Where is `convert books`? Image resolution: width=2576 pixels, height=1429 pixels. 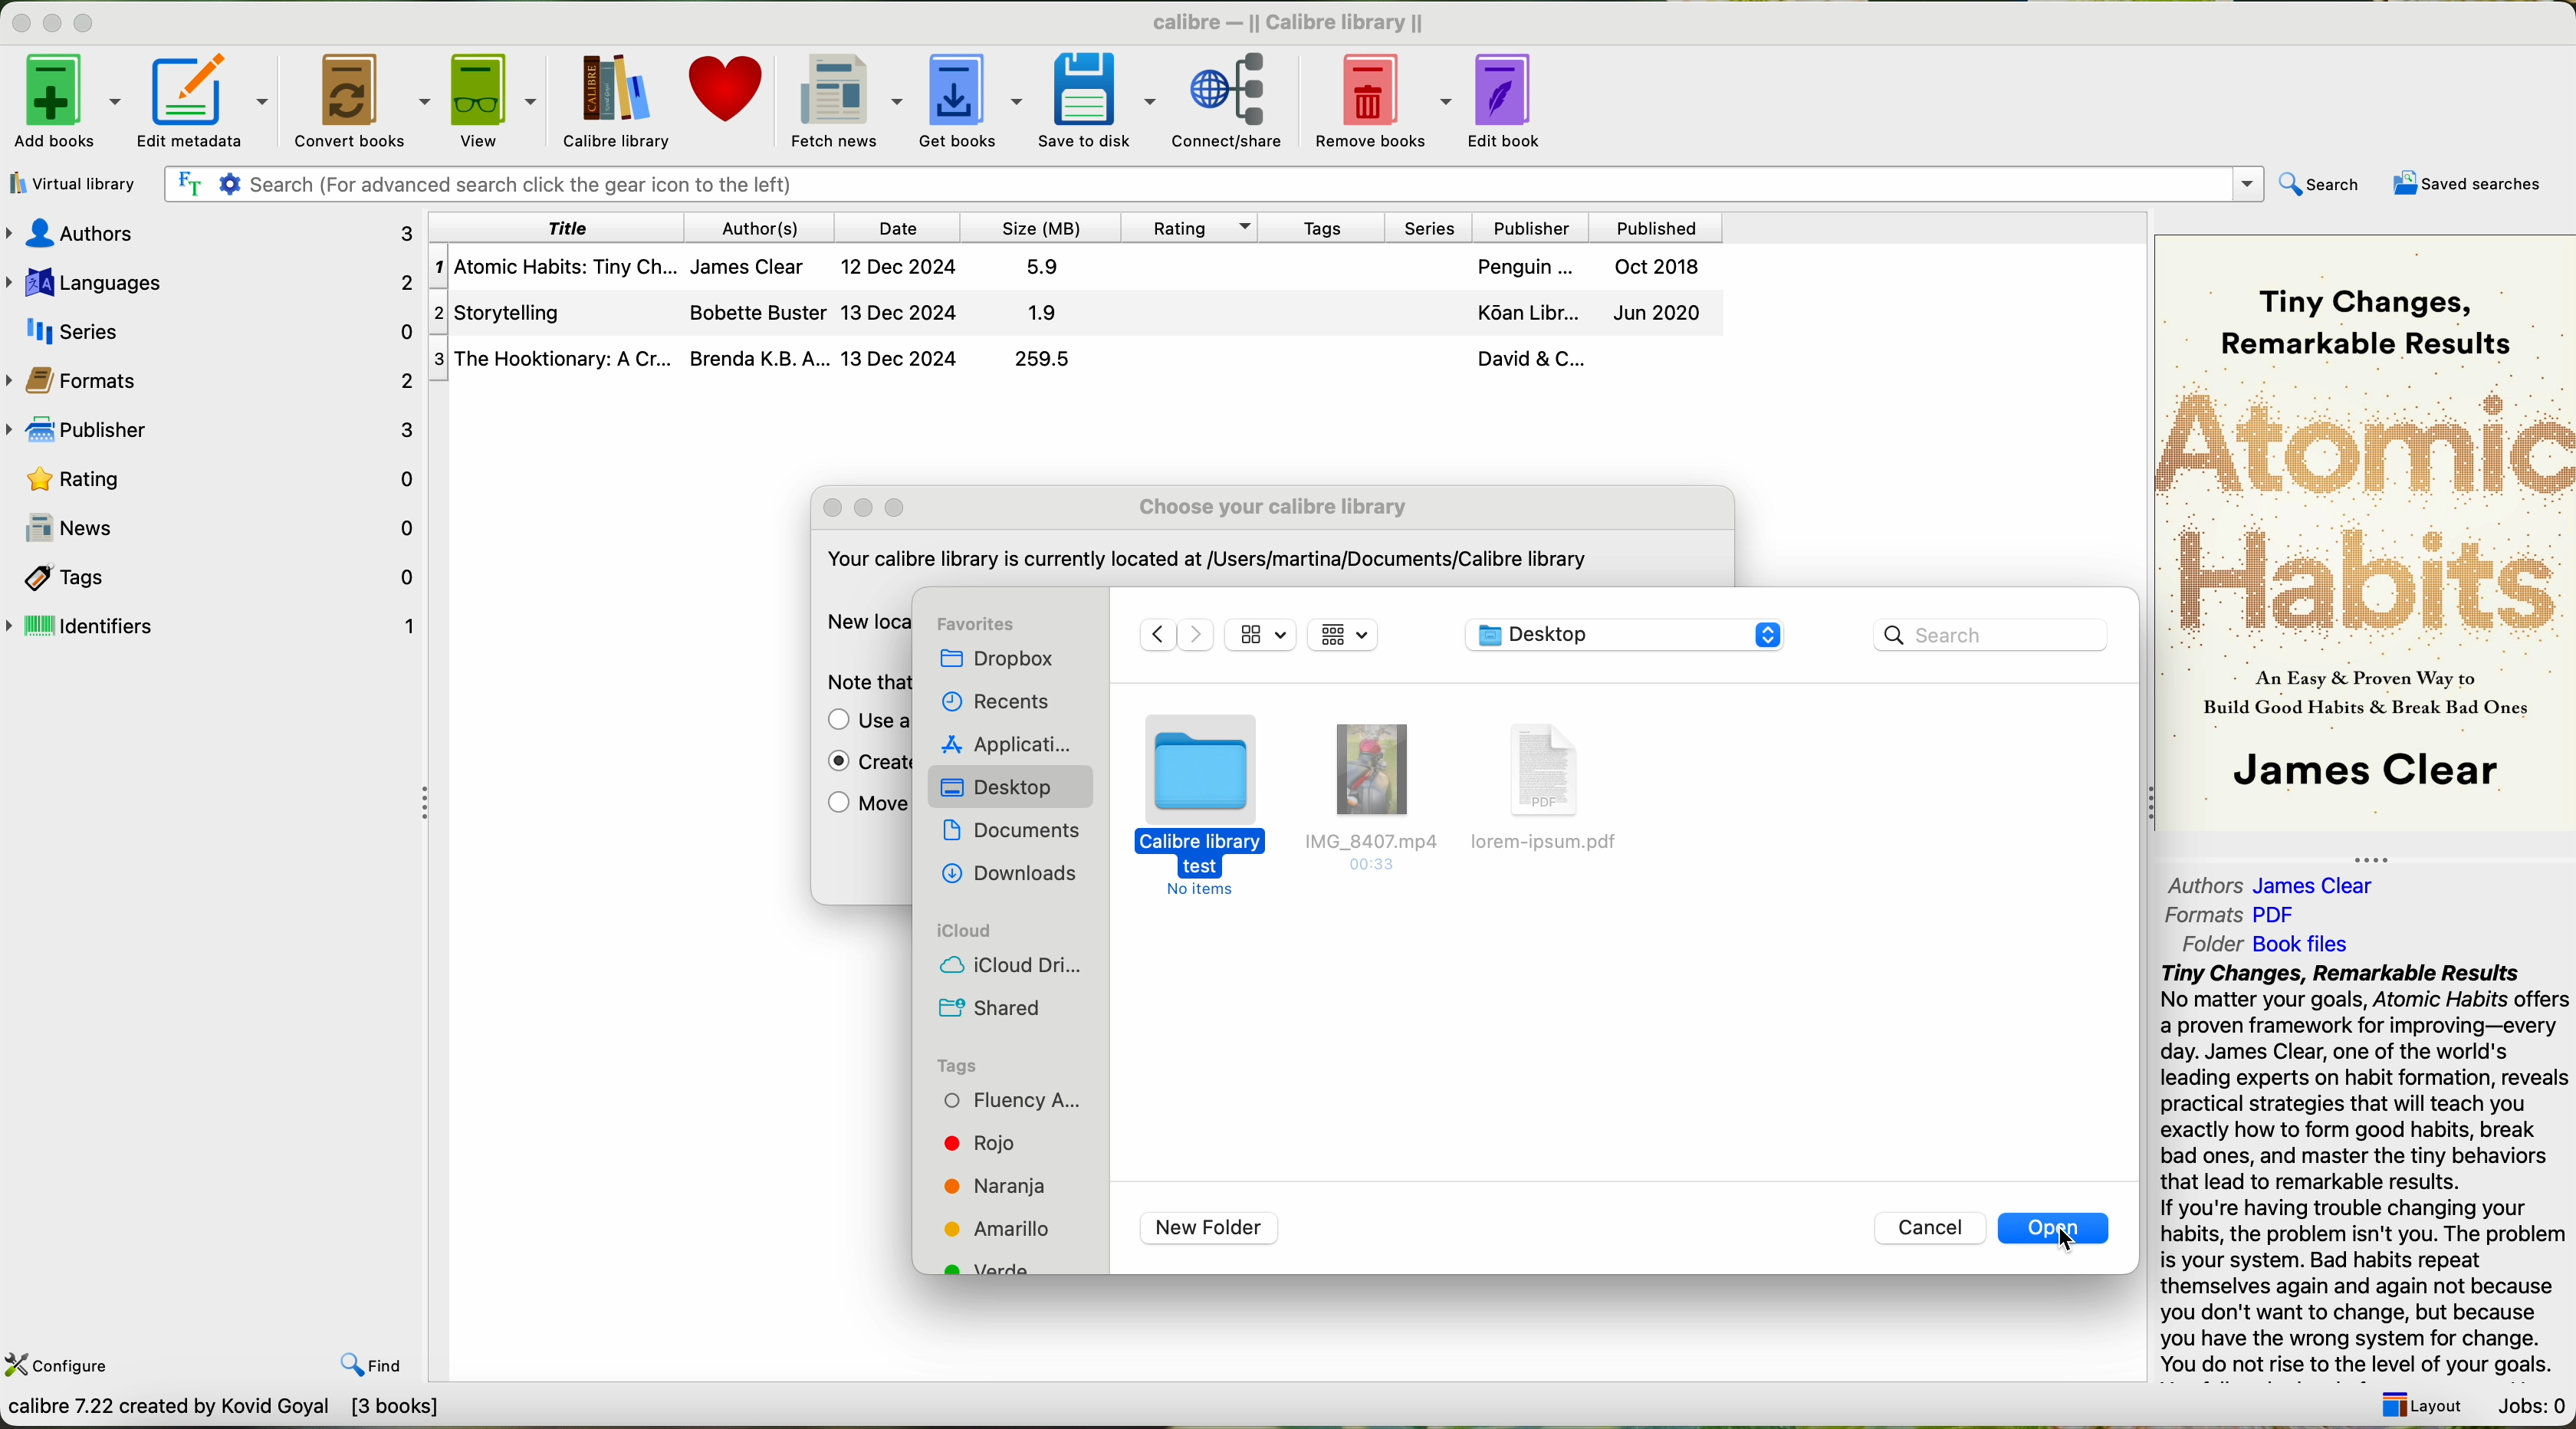
convert books is located at coordinates (364, 100).